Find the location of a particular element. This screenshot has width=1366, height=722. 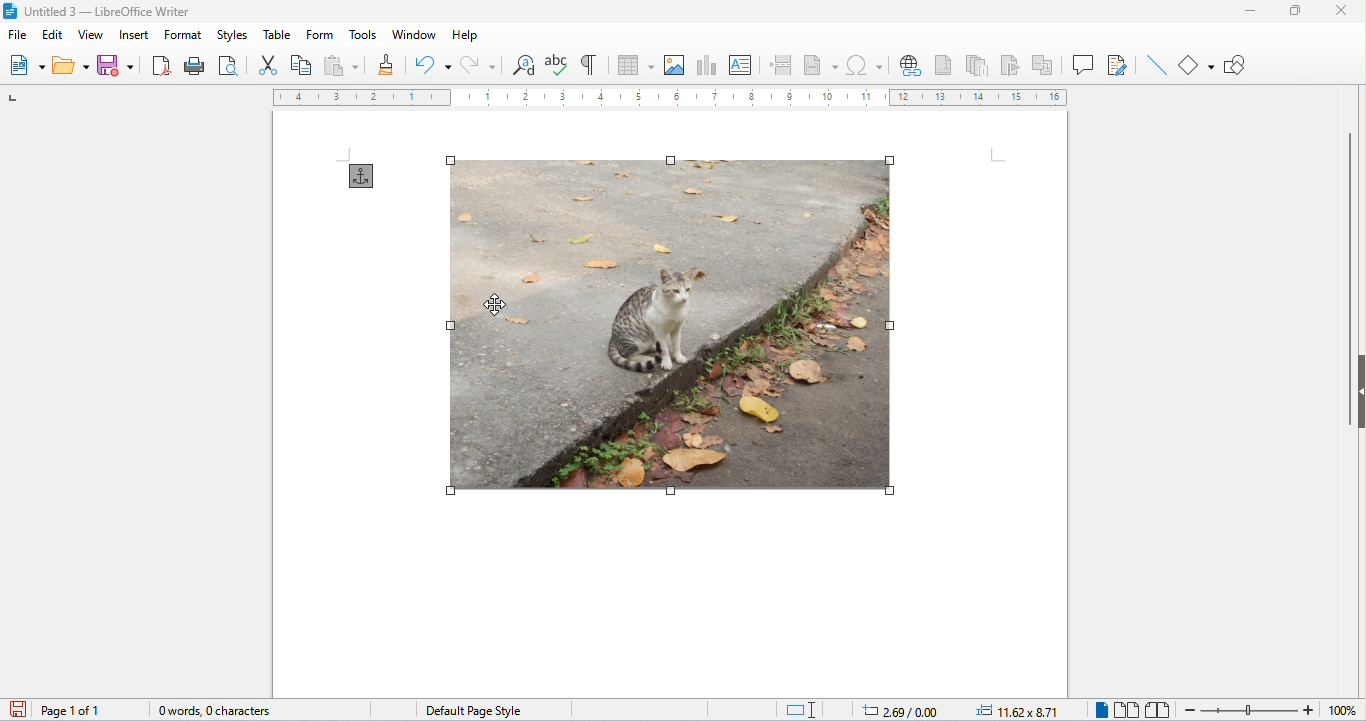

standard selection is located at coordinates (801, 710).